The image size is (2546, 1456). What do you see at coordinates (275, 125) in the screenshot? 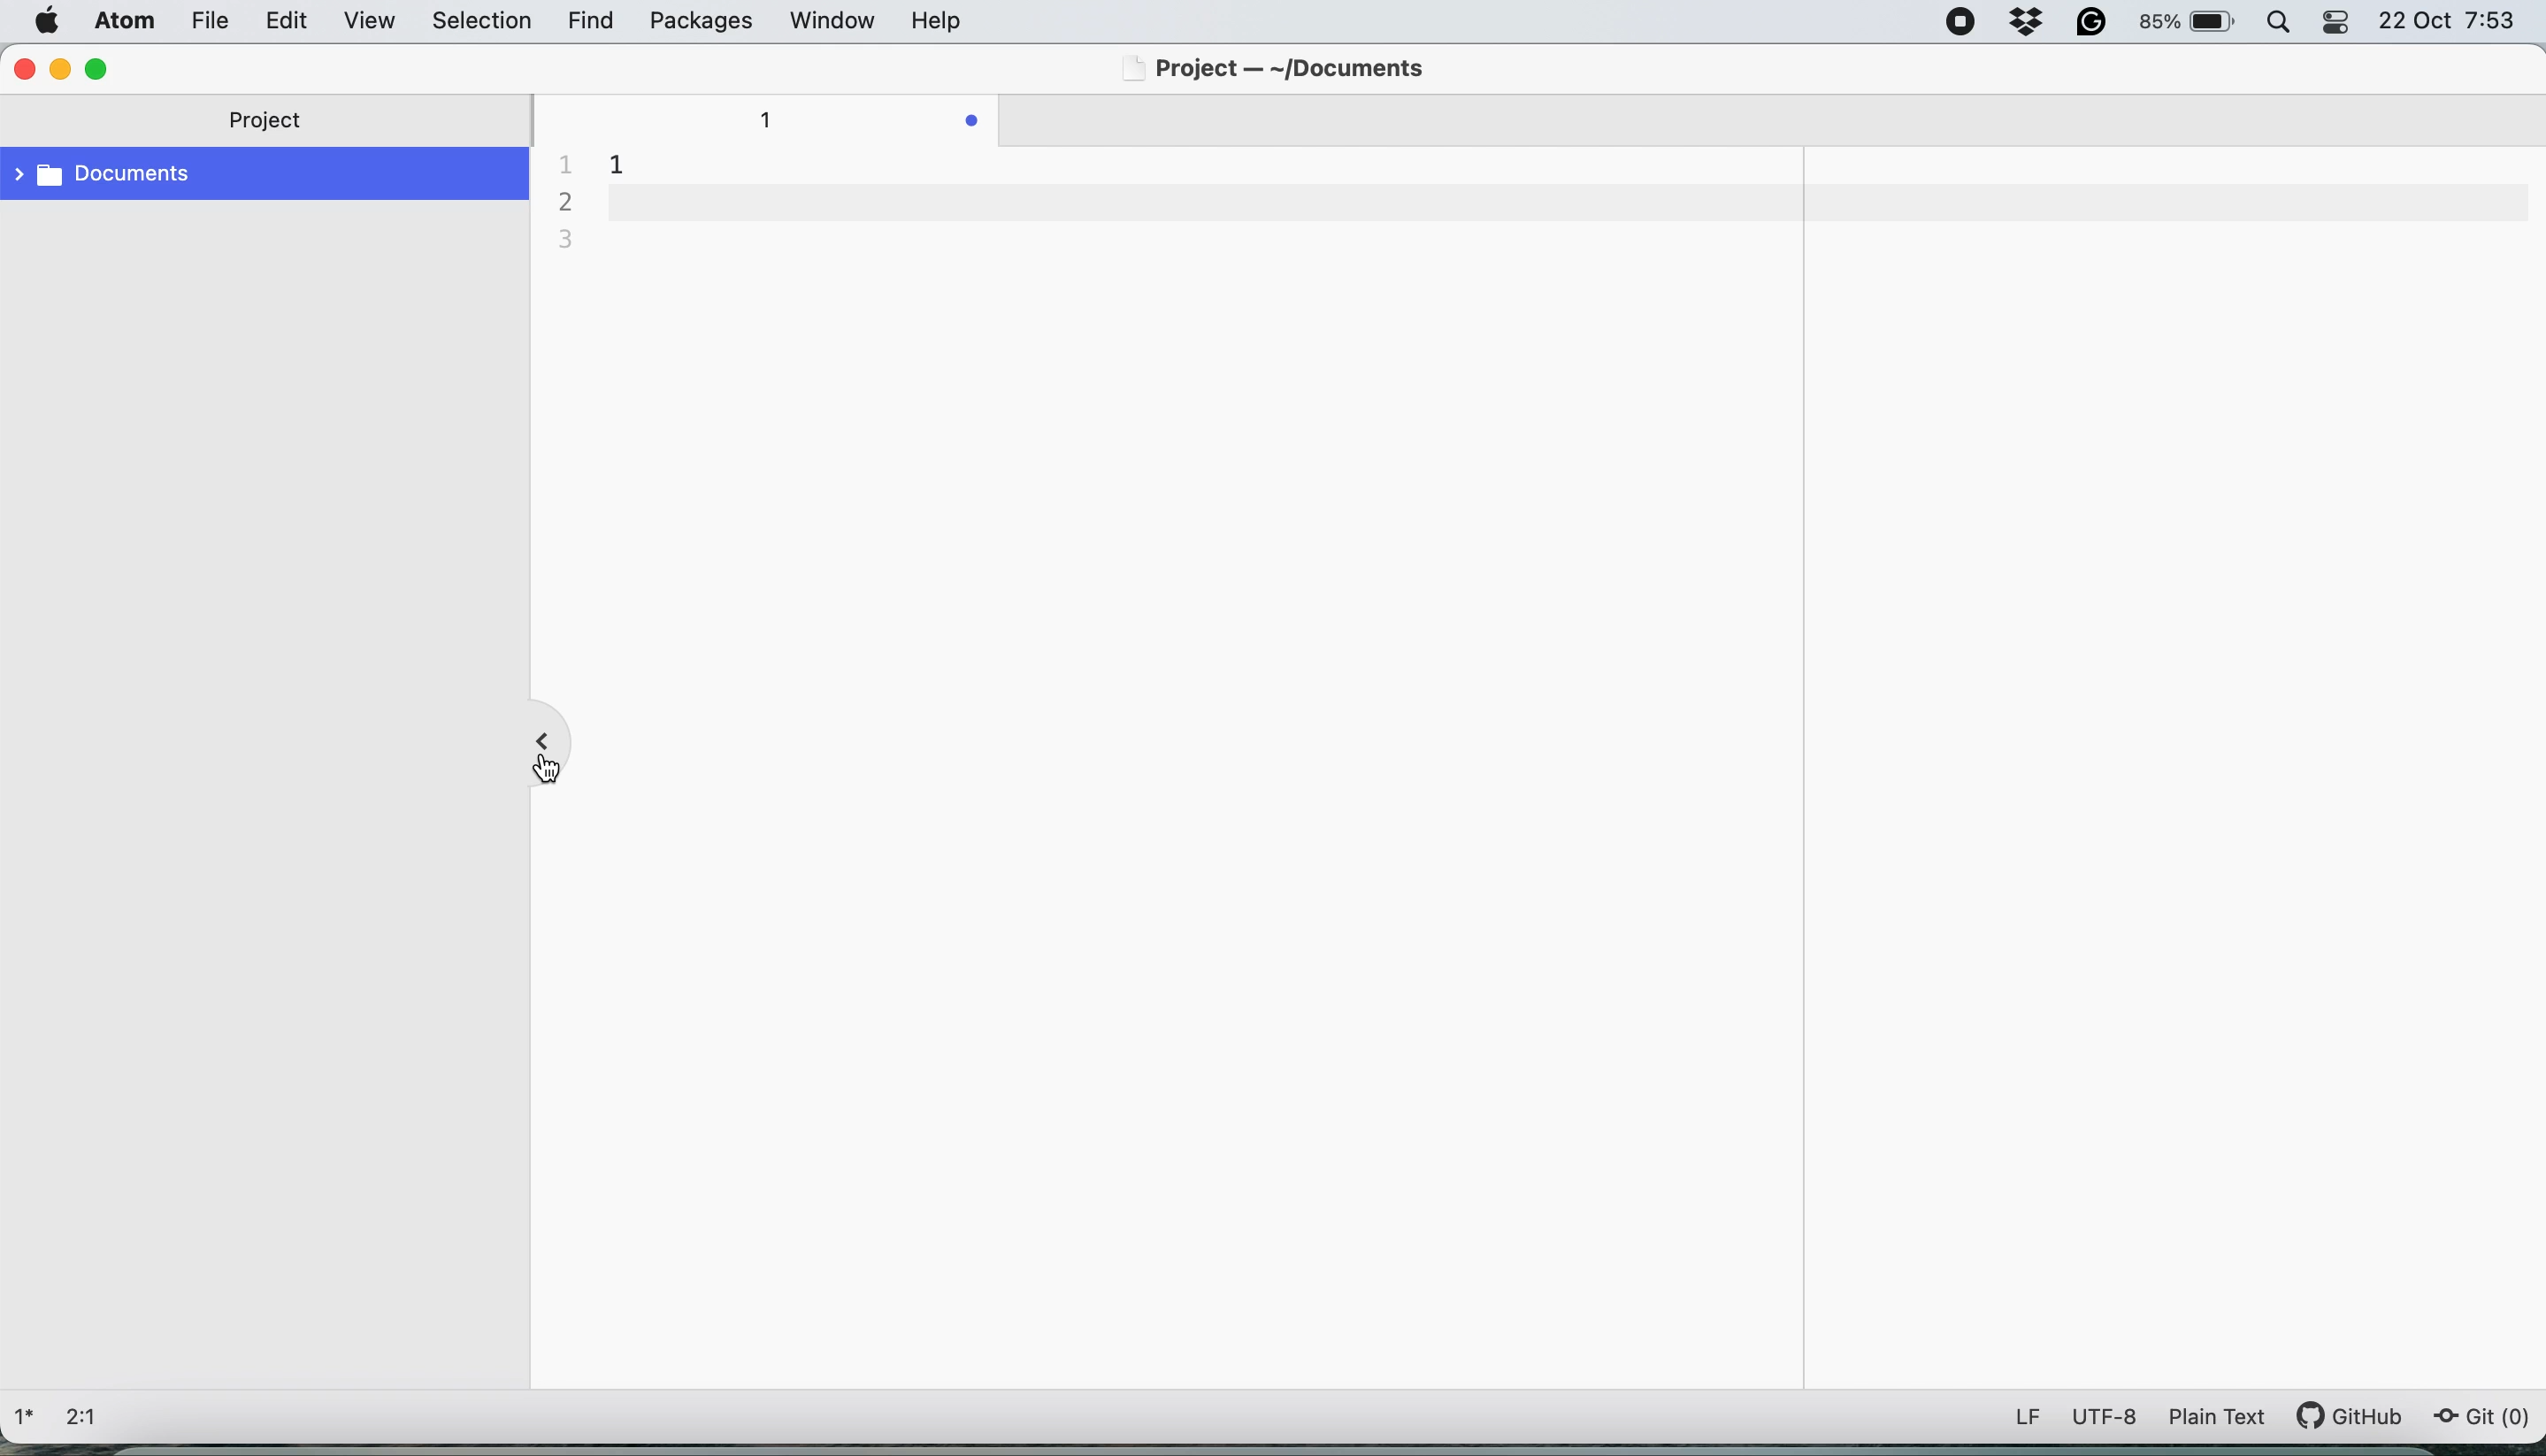
I see `project` at bounding box center [275, 125].